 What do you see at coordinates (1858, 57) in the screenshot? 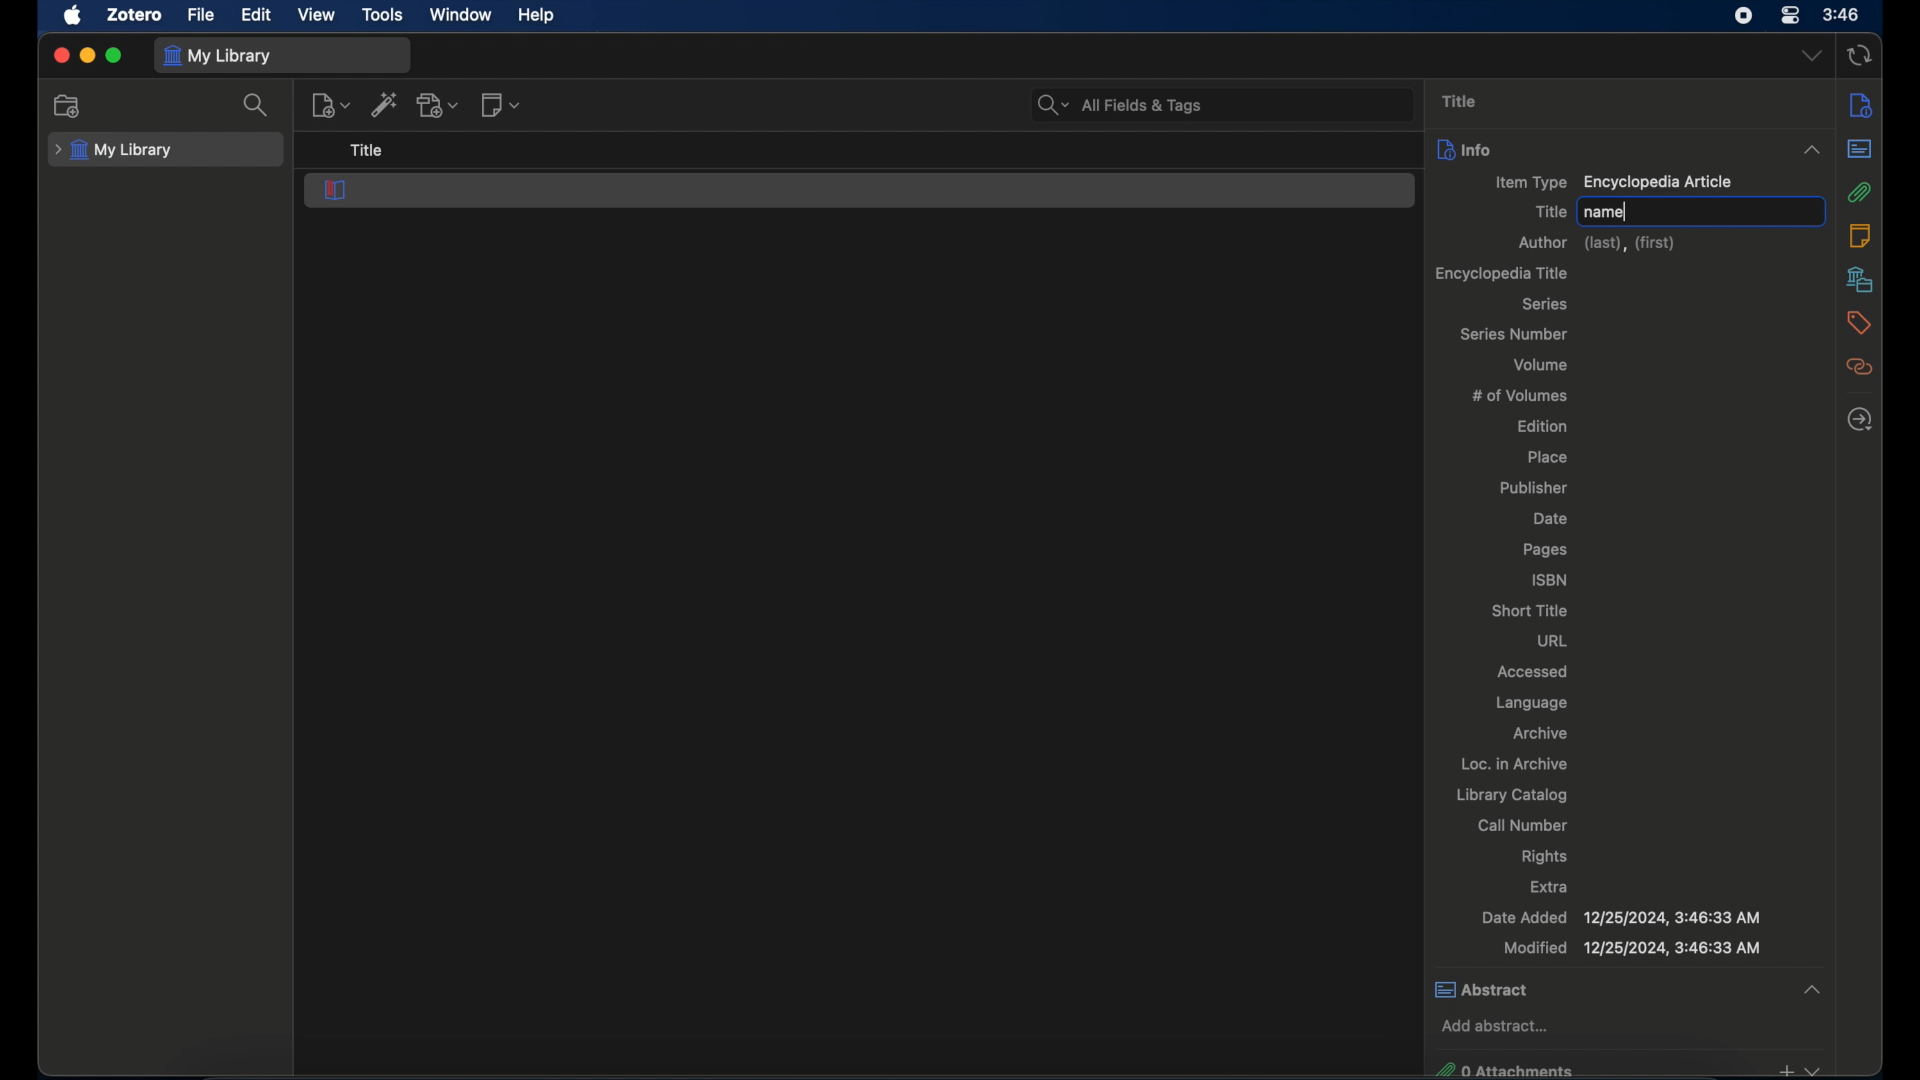
I see `sync` at bounding box center [1858, 57].